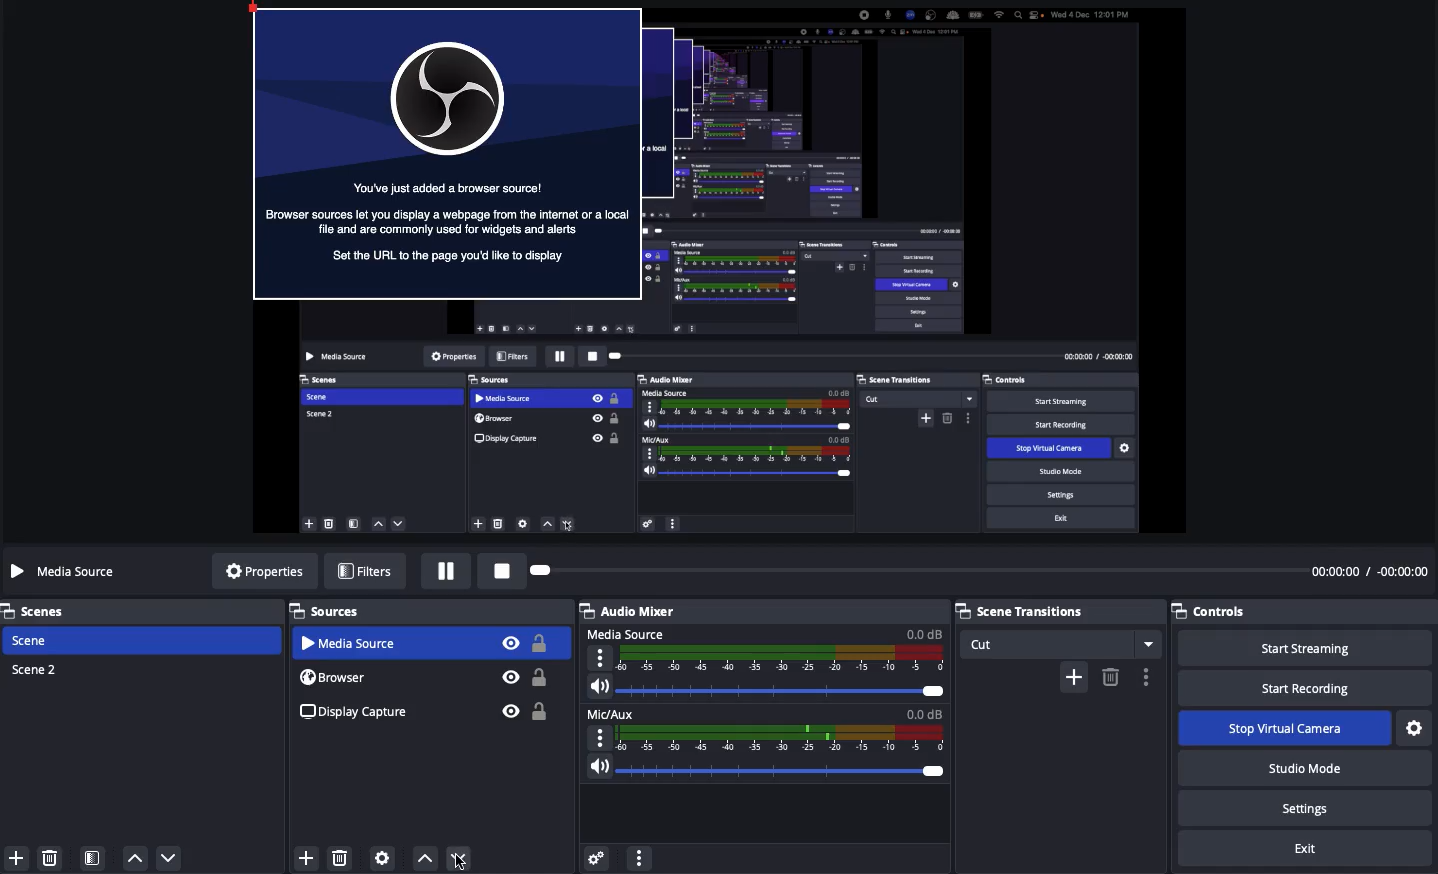 This screenshot has width=1438, height=874. I want to click on Settings, so click(1417, 725).